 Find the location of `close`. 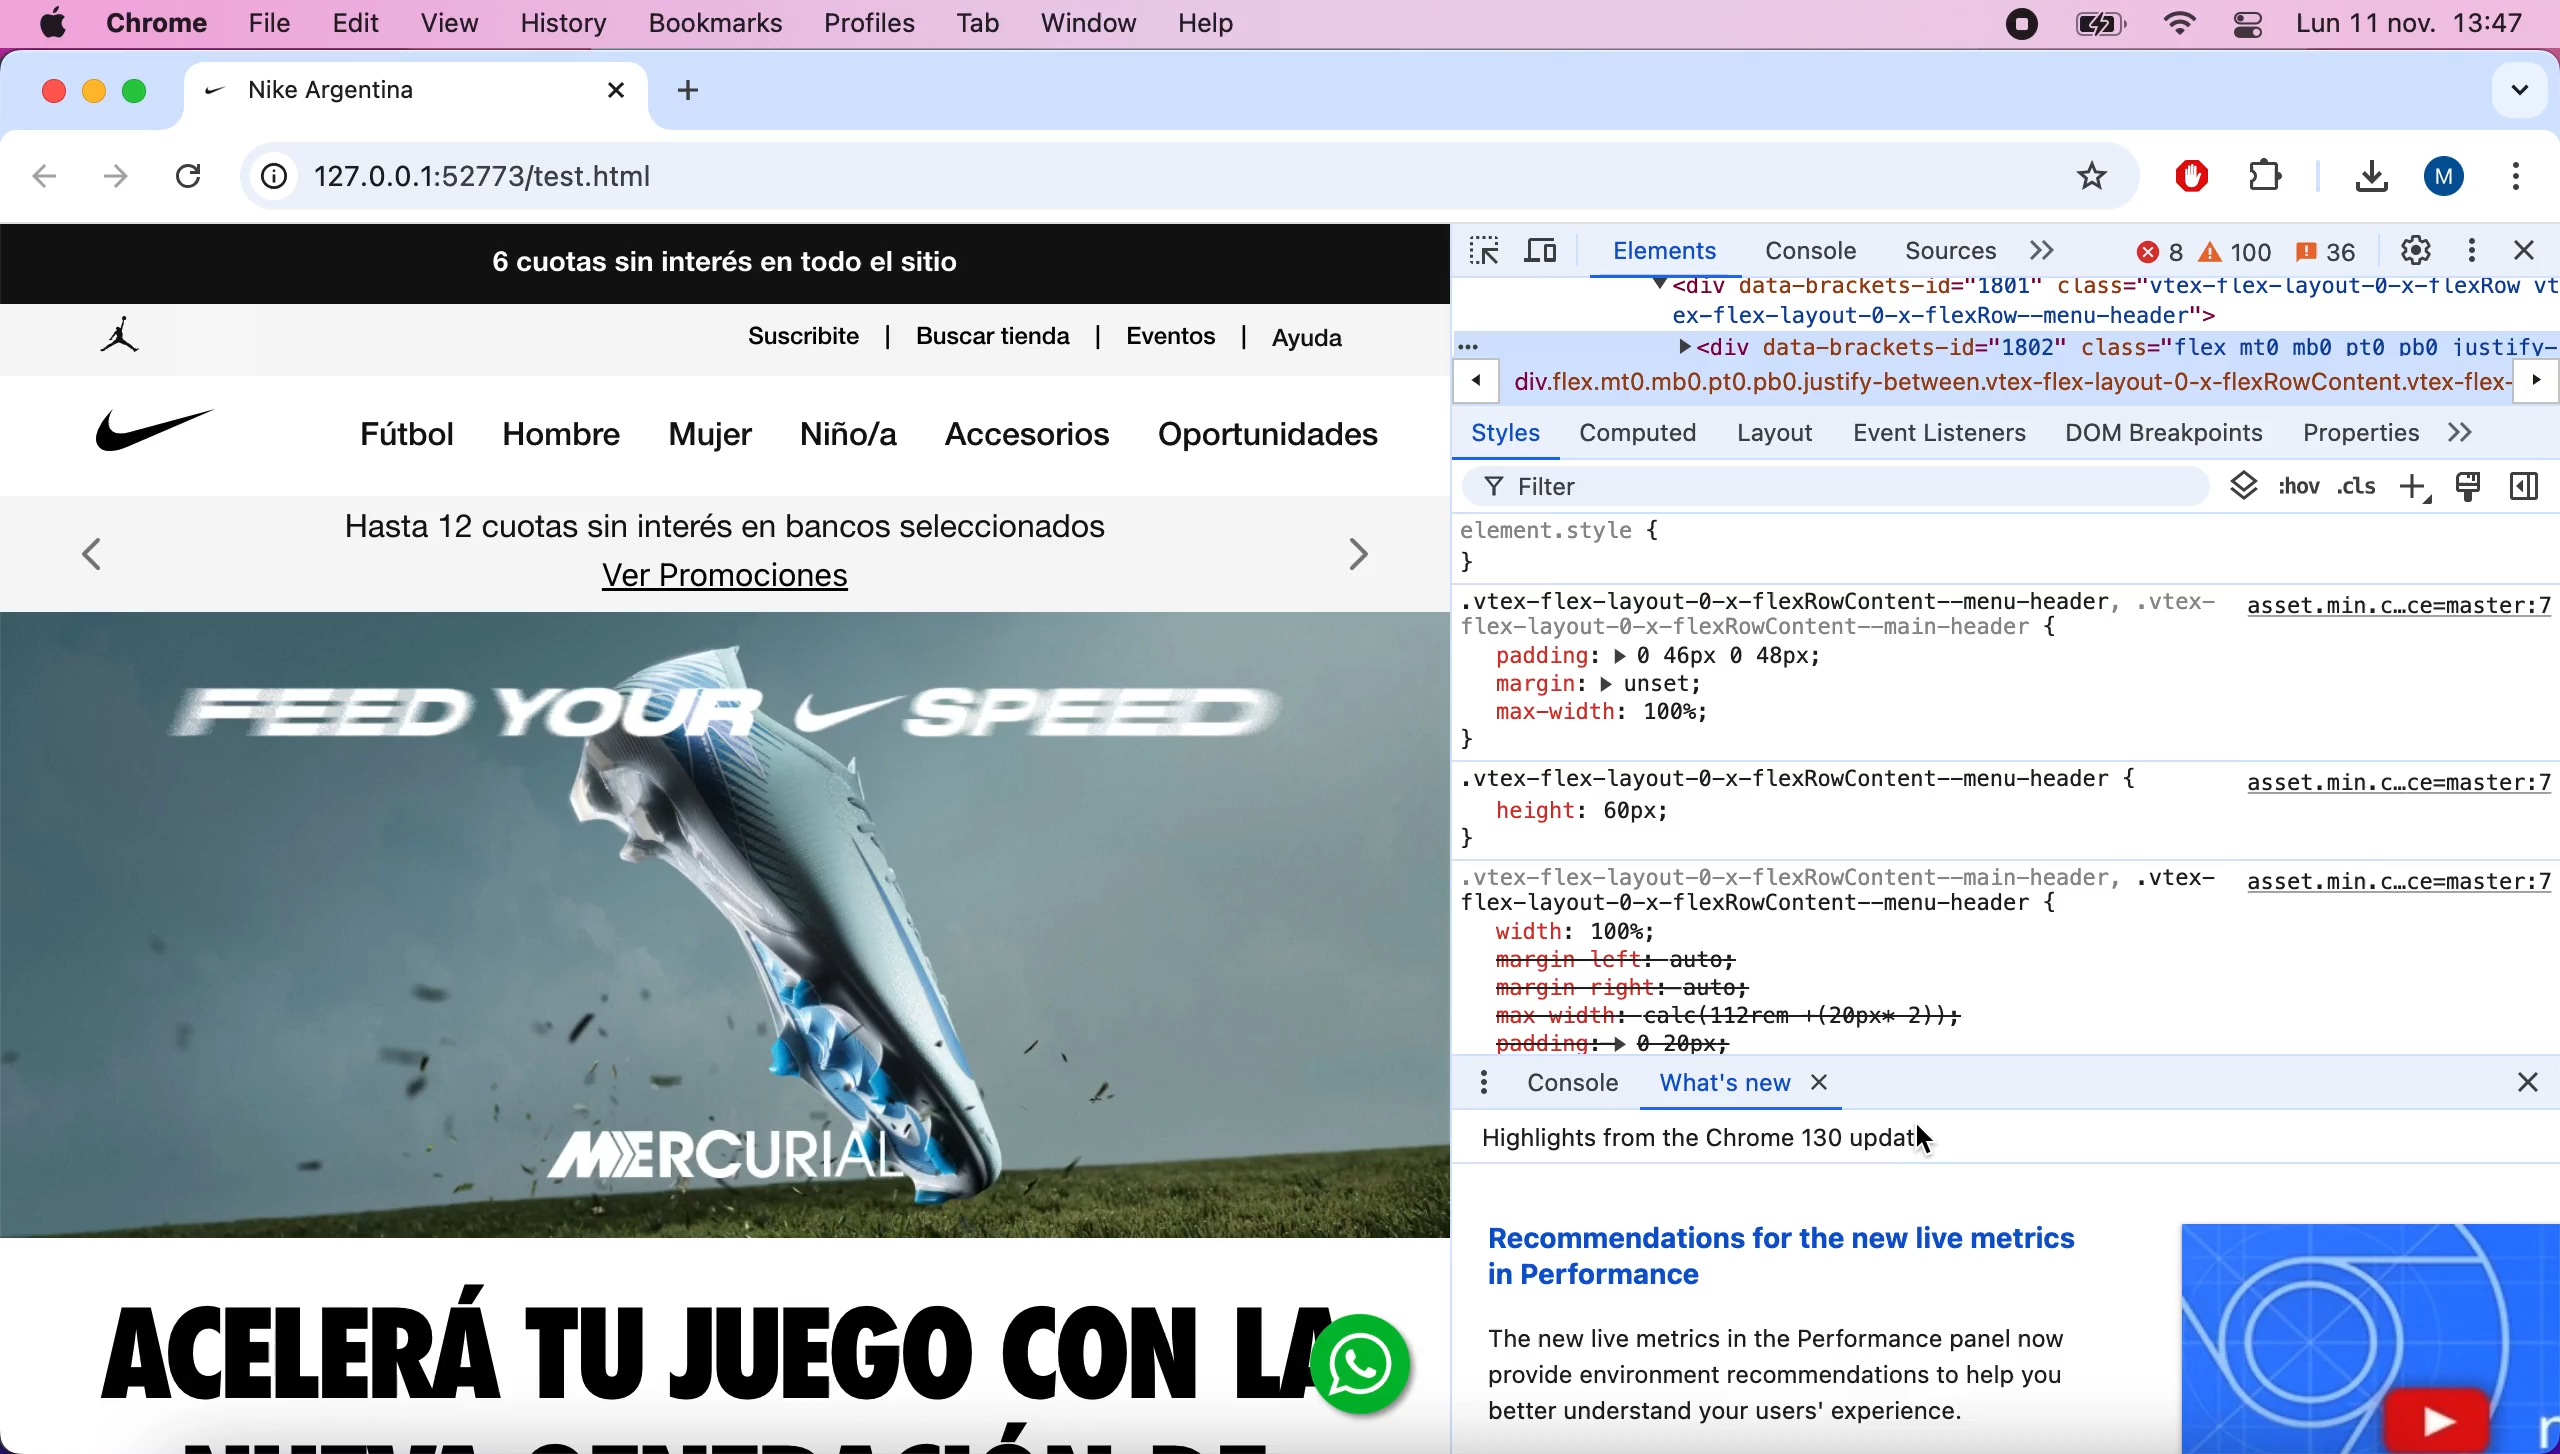

close is located at coordinates (53, 90).